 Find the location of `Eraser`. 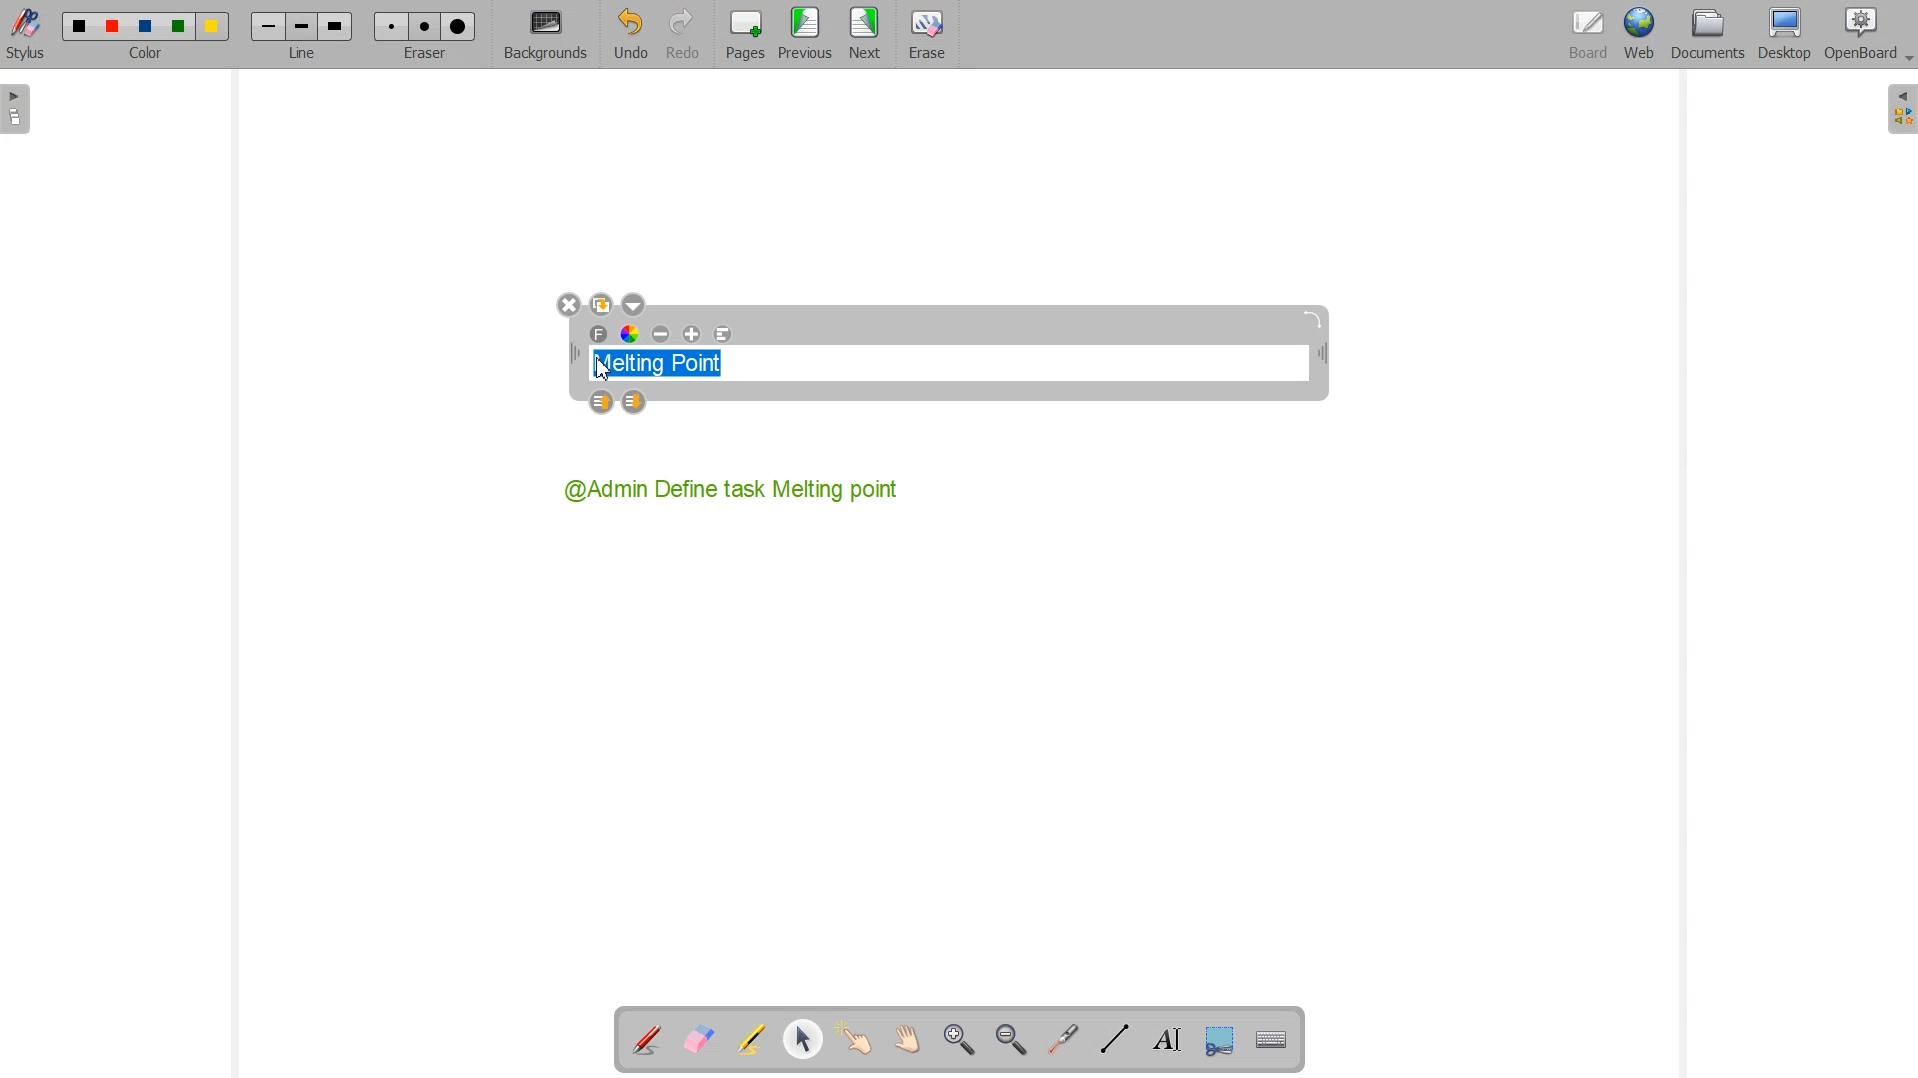

Eraser is located at coordinates (421, 34).